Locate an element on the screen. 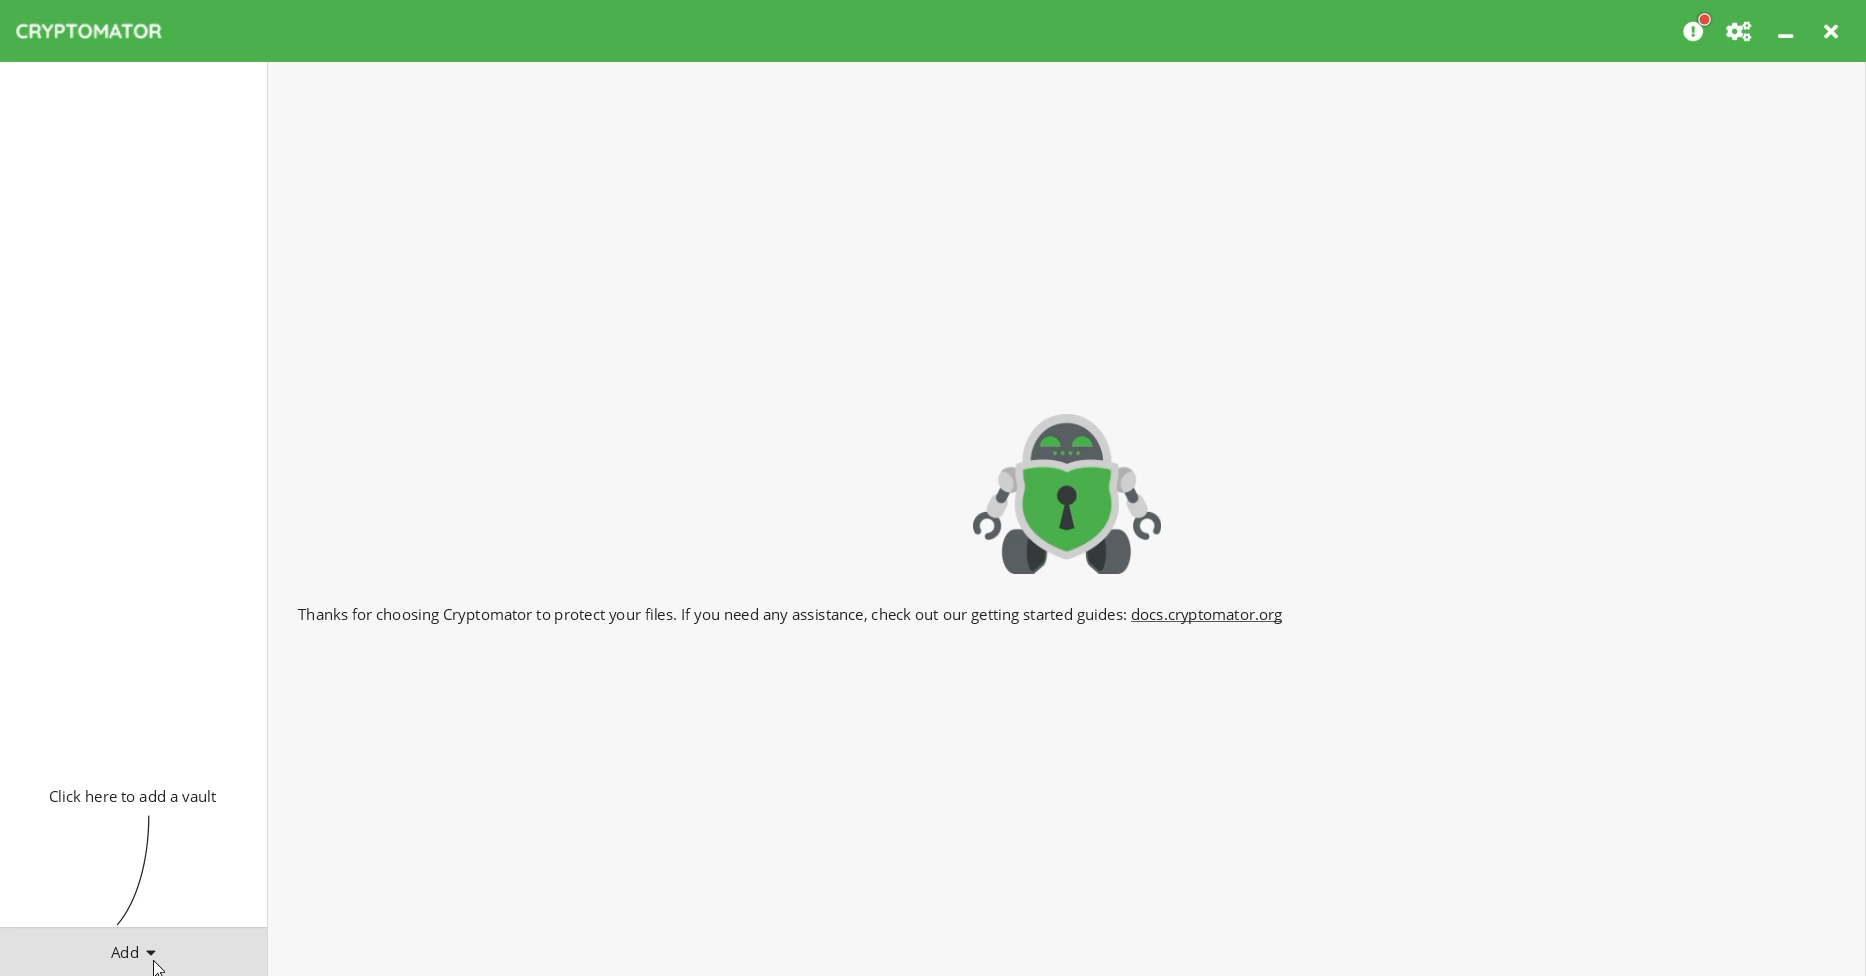 The image size is (1866, 976). Add is located at coordinates (134, 948).